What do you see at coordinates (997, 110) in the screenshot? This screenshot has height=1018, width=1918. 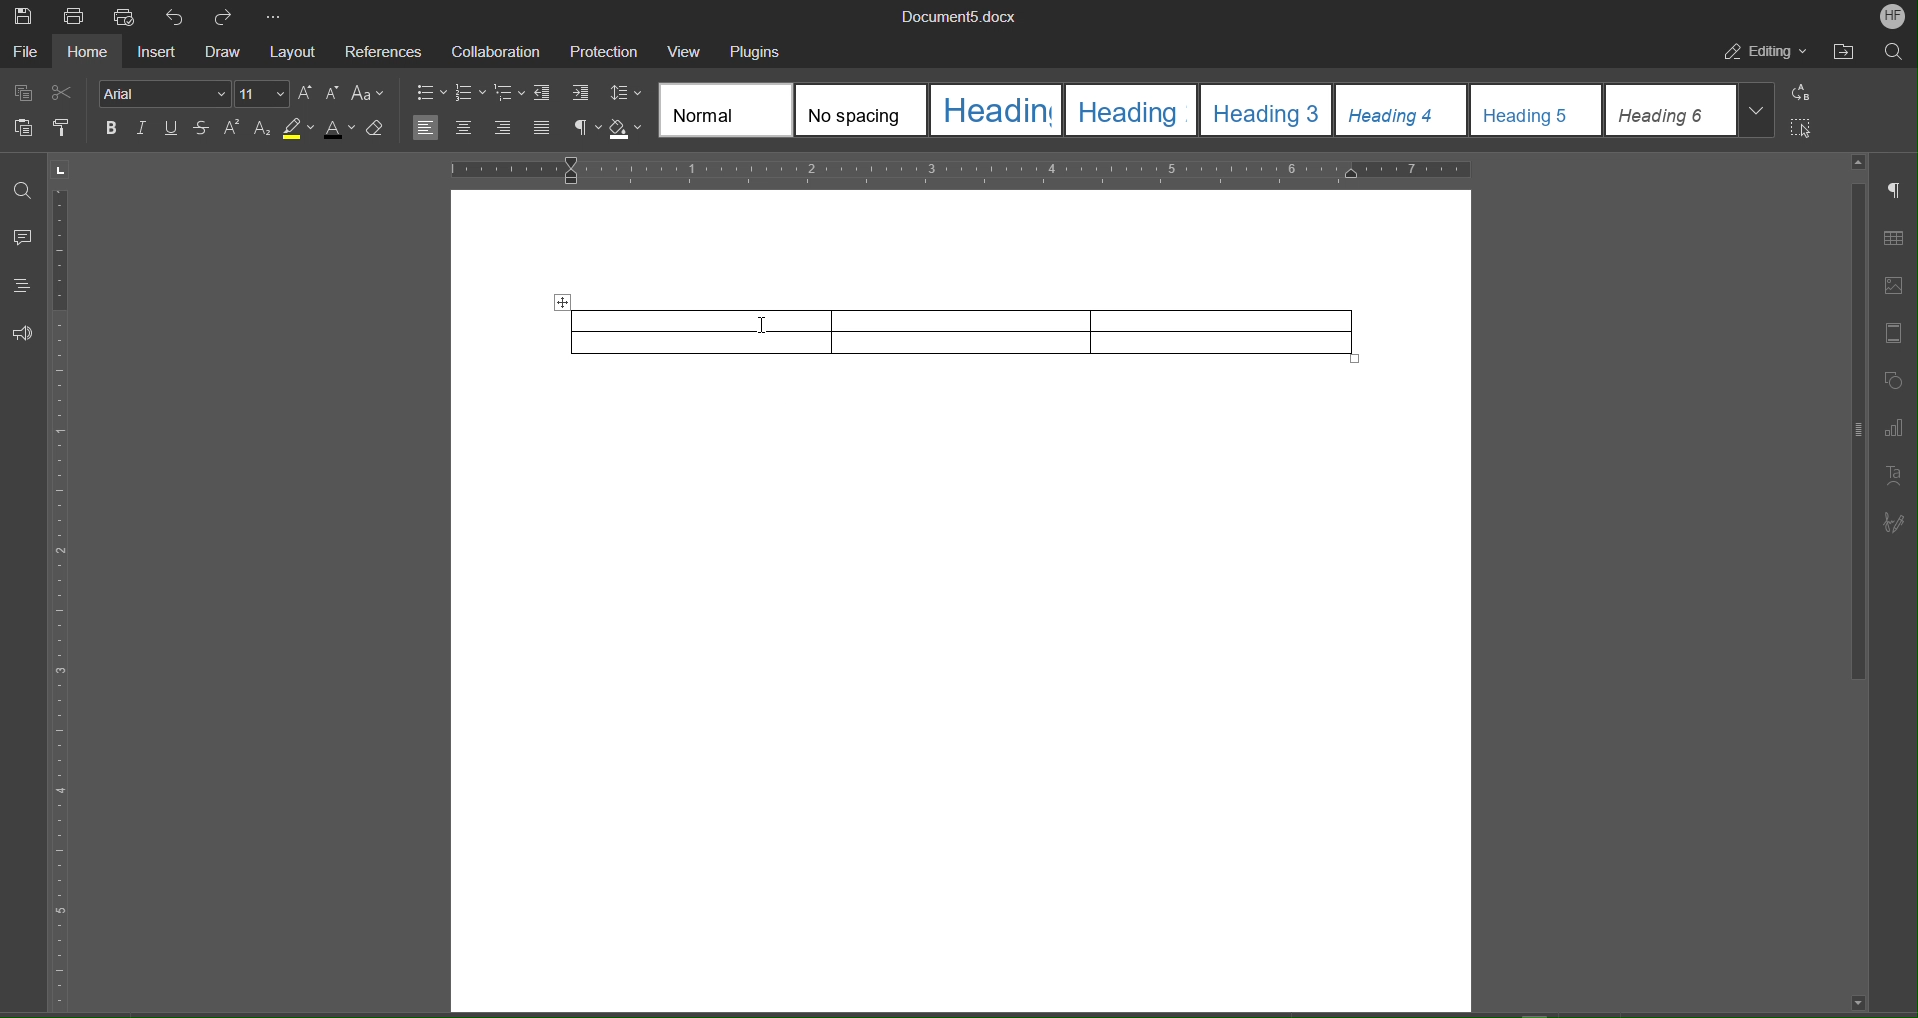 I see `heading 1` at bounding box center [997, 110].